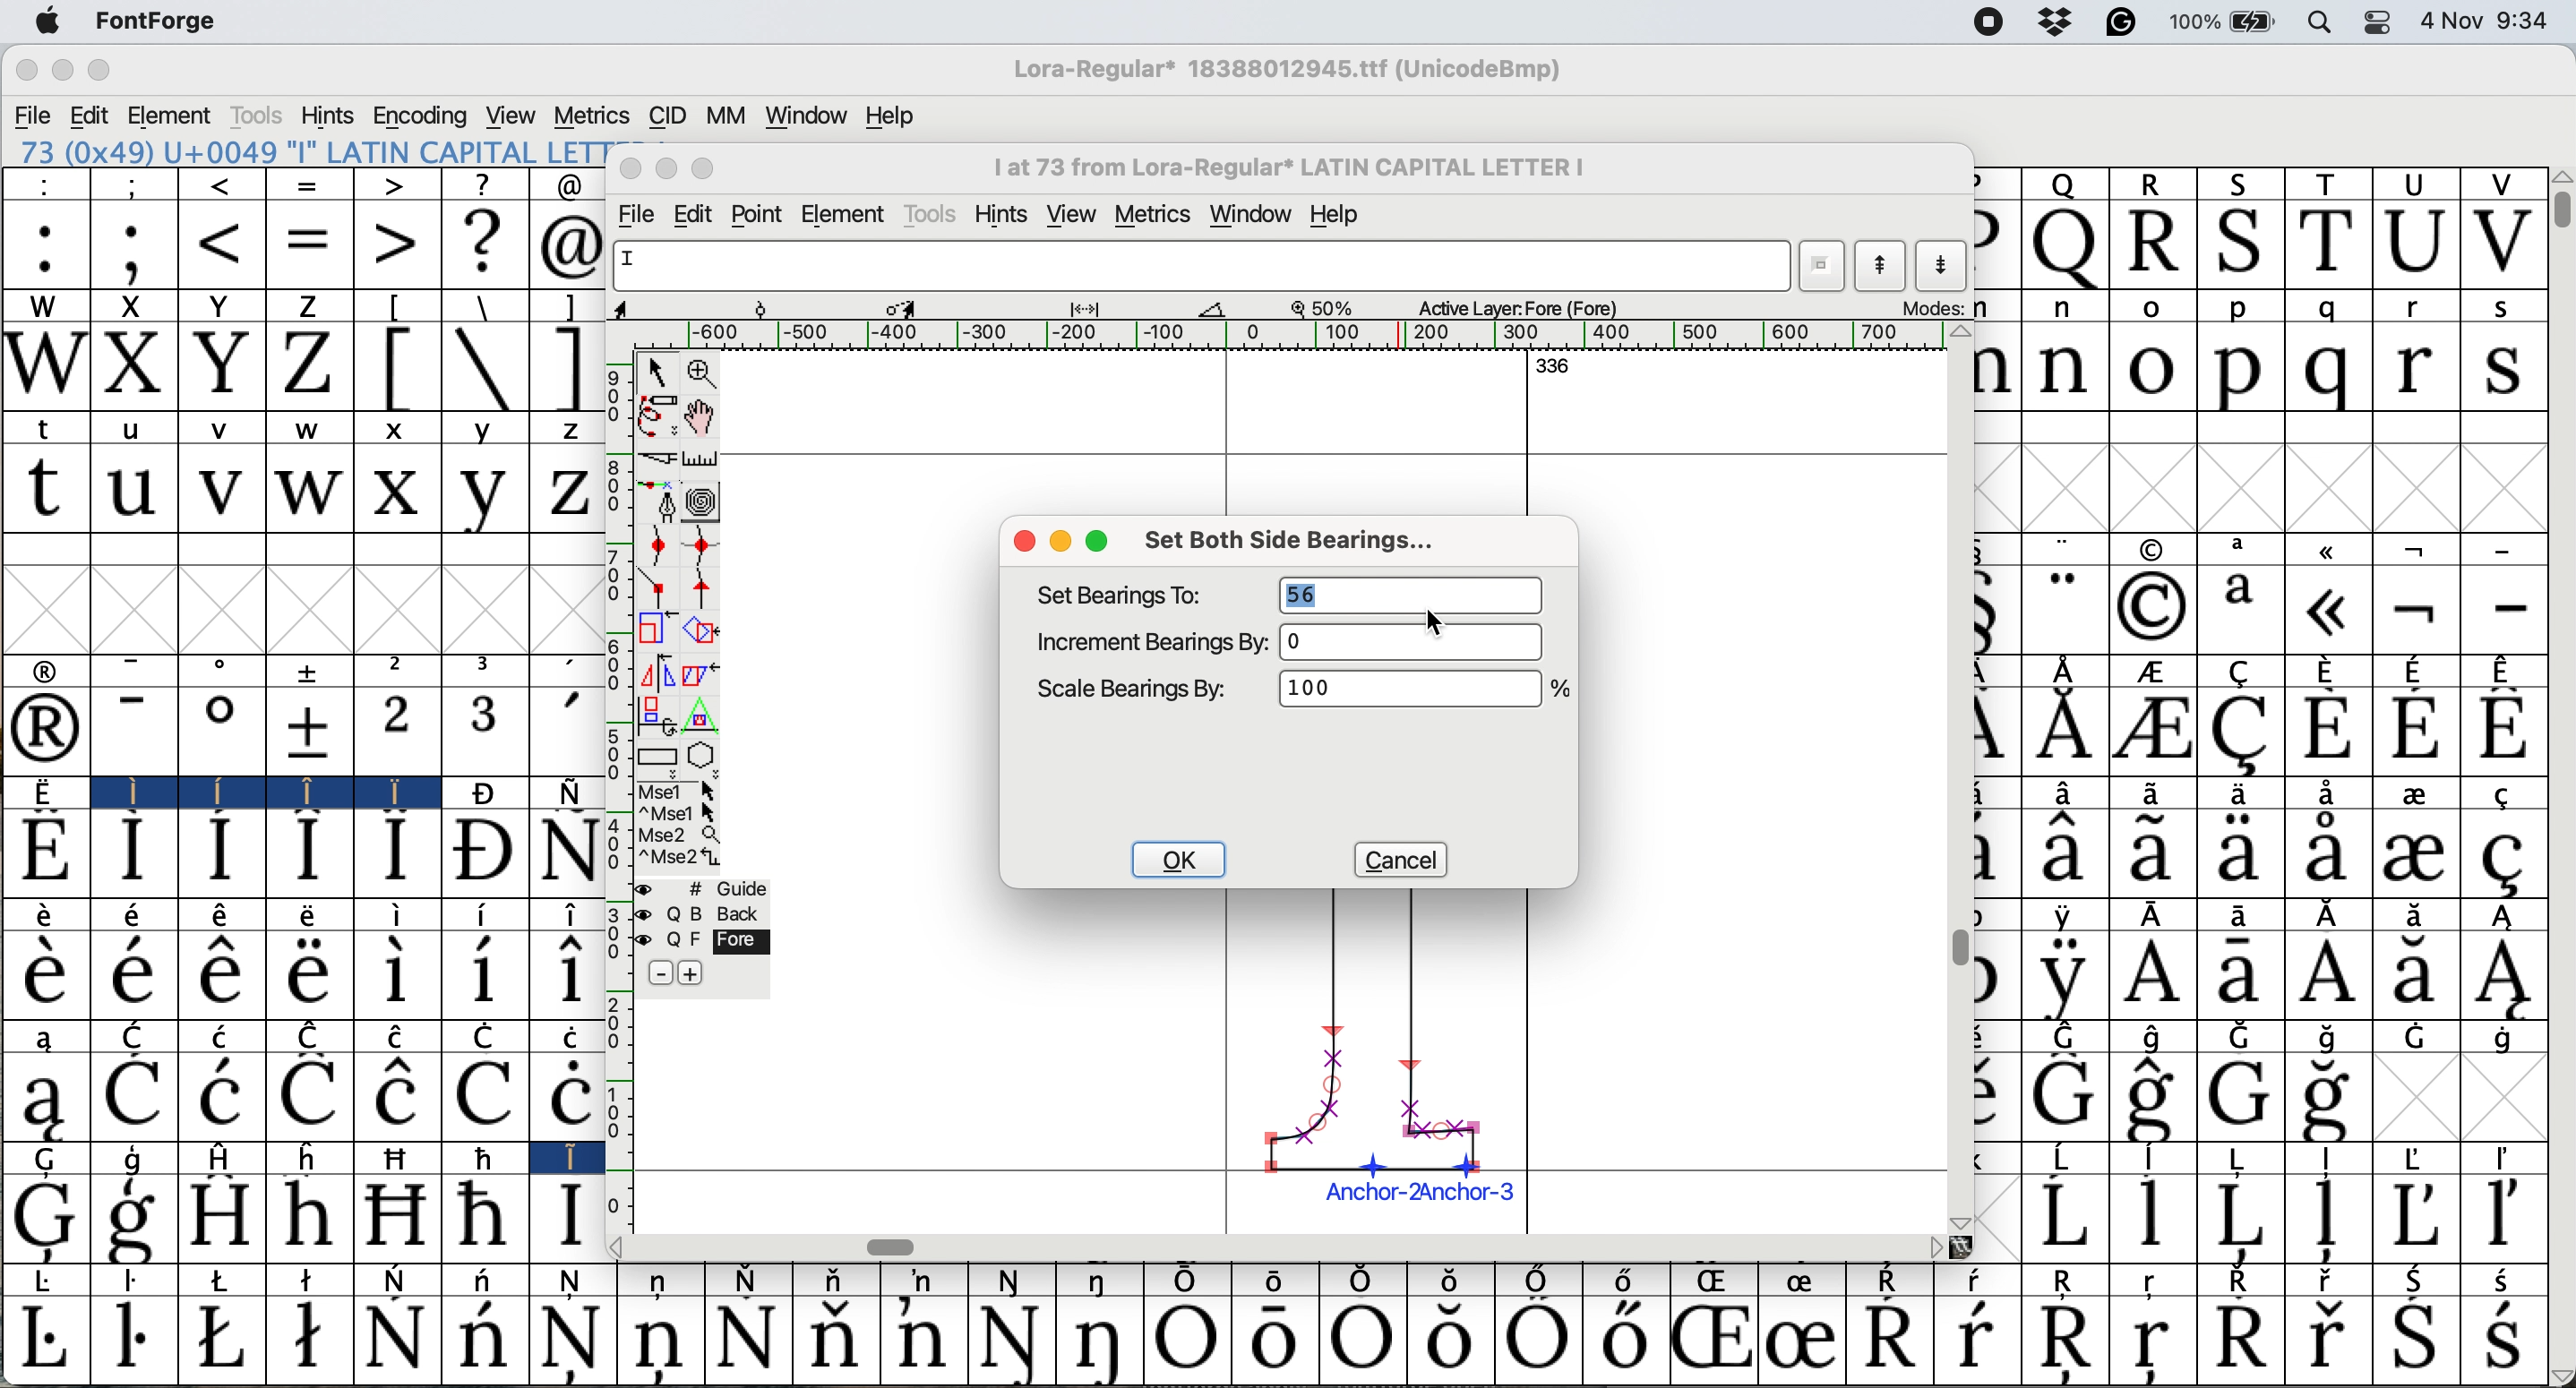 The width and height of the screenshot is (2576, 1388). I want to click on , so click(649, 940).